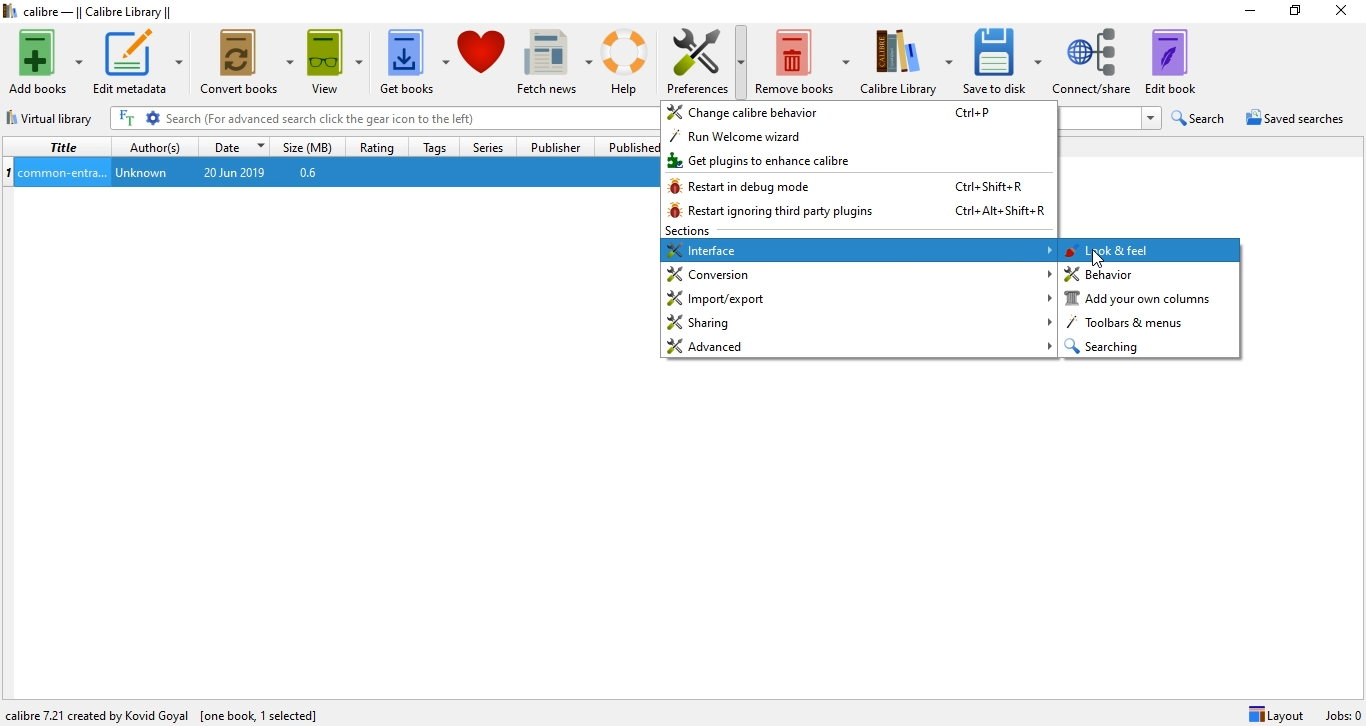  Describe the element at coordinates (1295, 14) in the screenshot. I see `Restore` at that location.